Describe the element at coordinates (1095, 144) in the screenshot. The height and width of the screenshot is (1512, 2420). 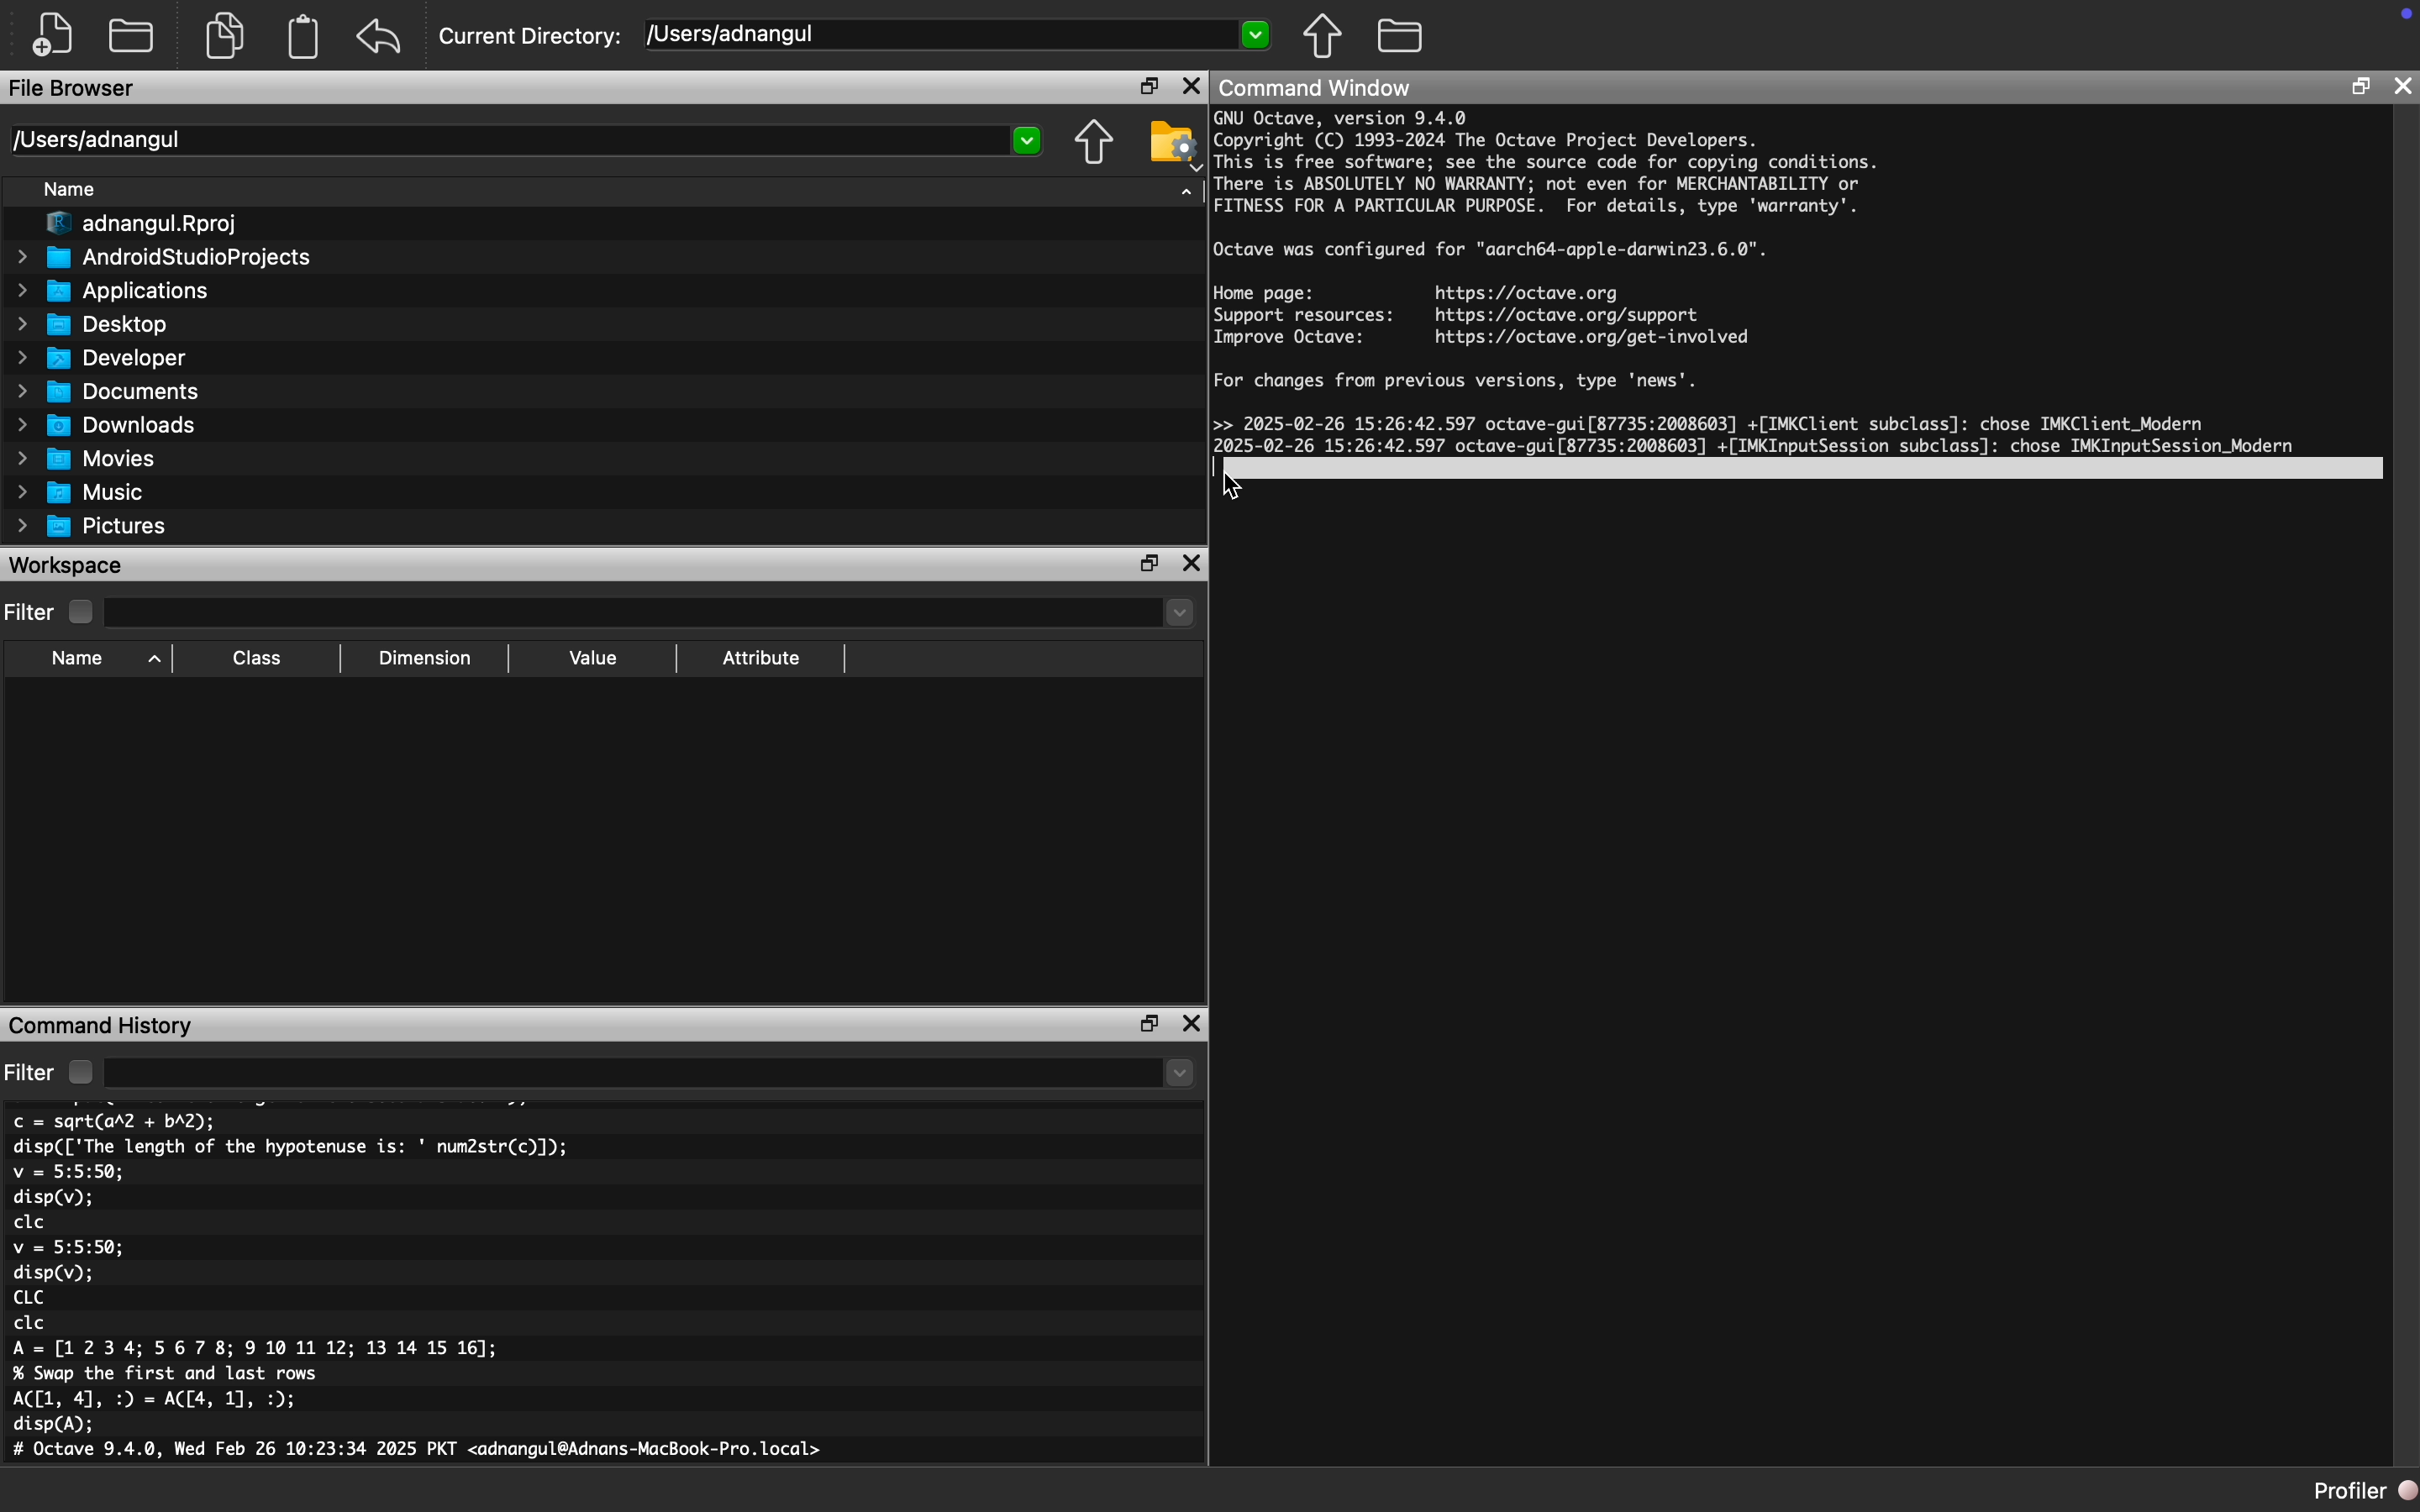
I see `Parent Directory` at that location.